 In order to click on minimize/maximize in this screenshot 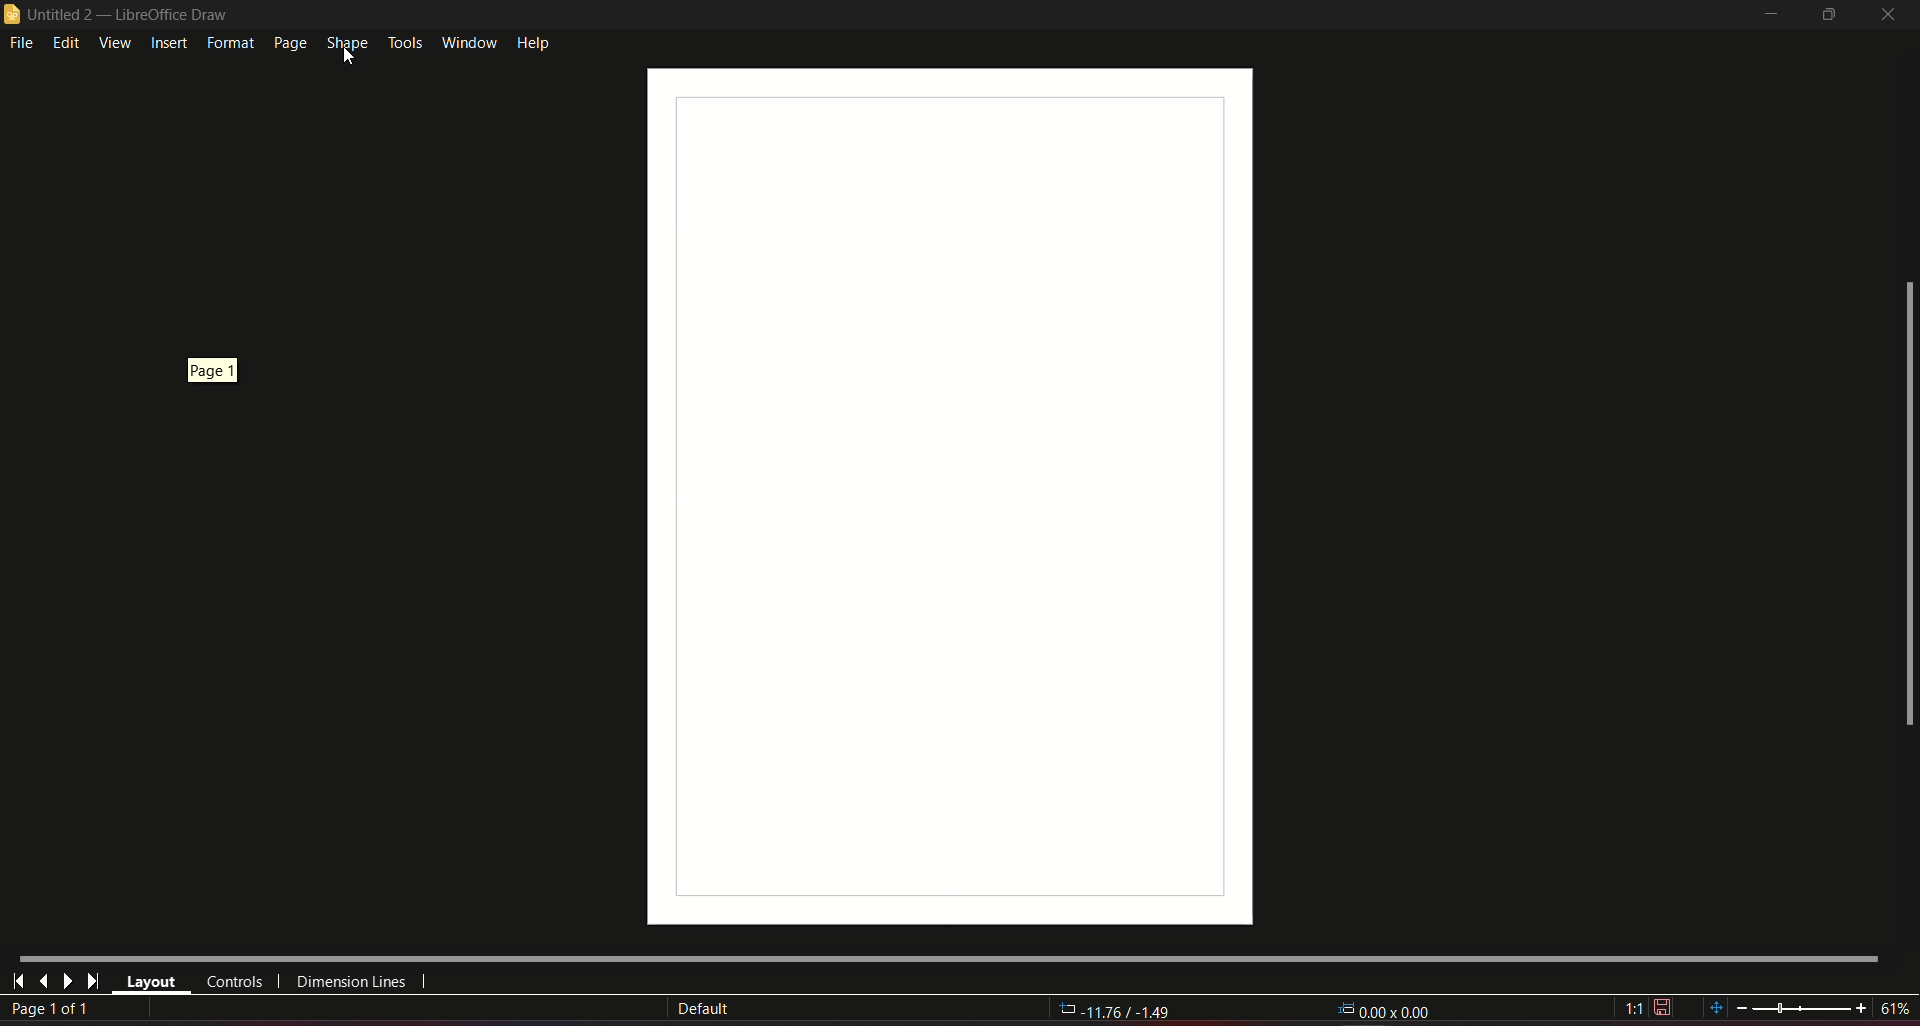, I will do `click(1826, 15)`.